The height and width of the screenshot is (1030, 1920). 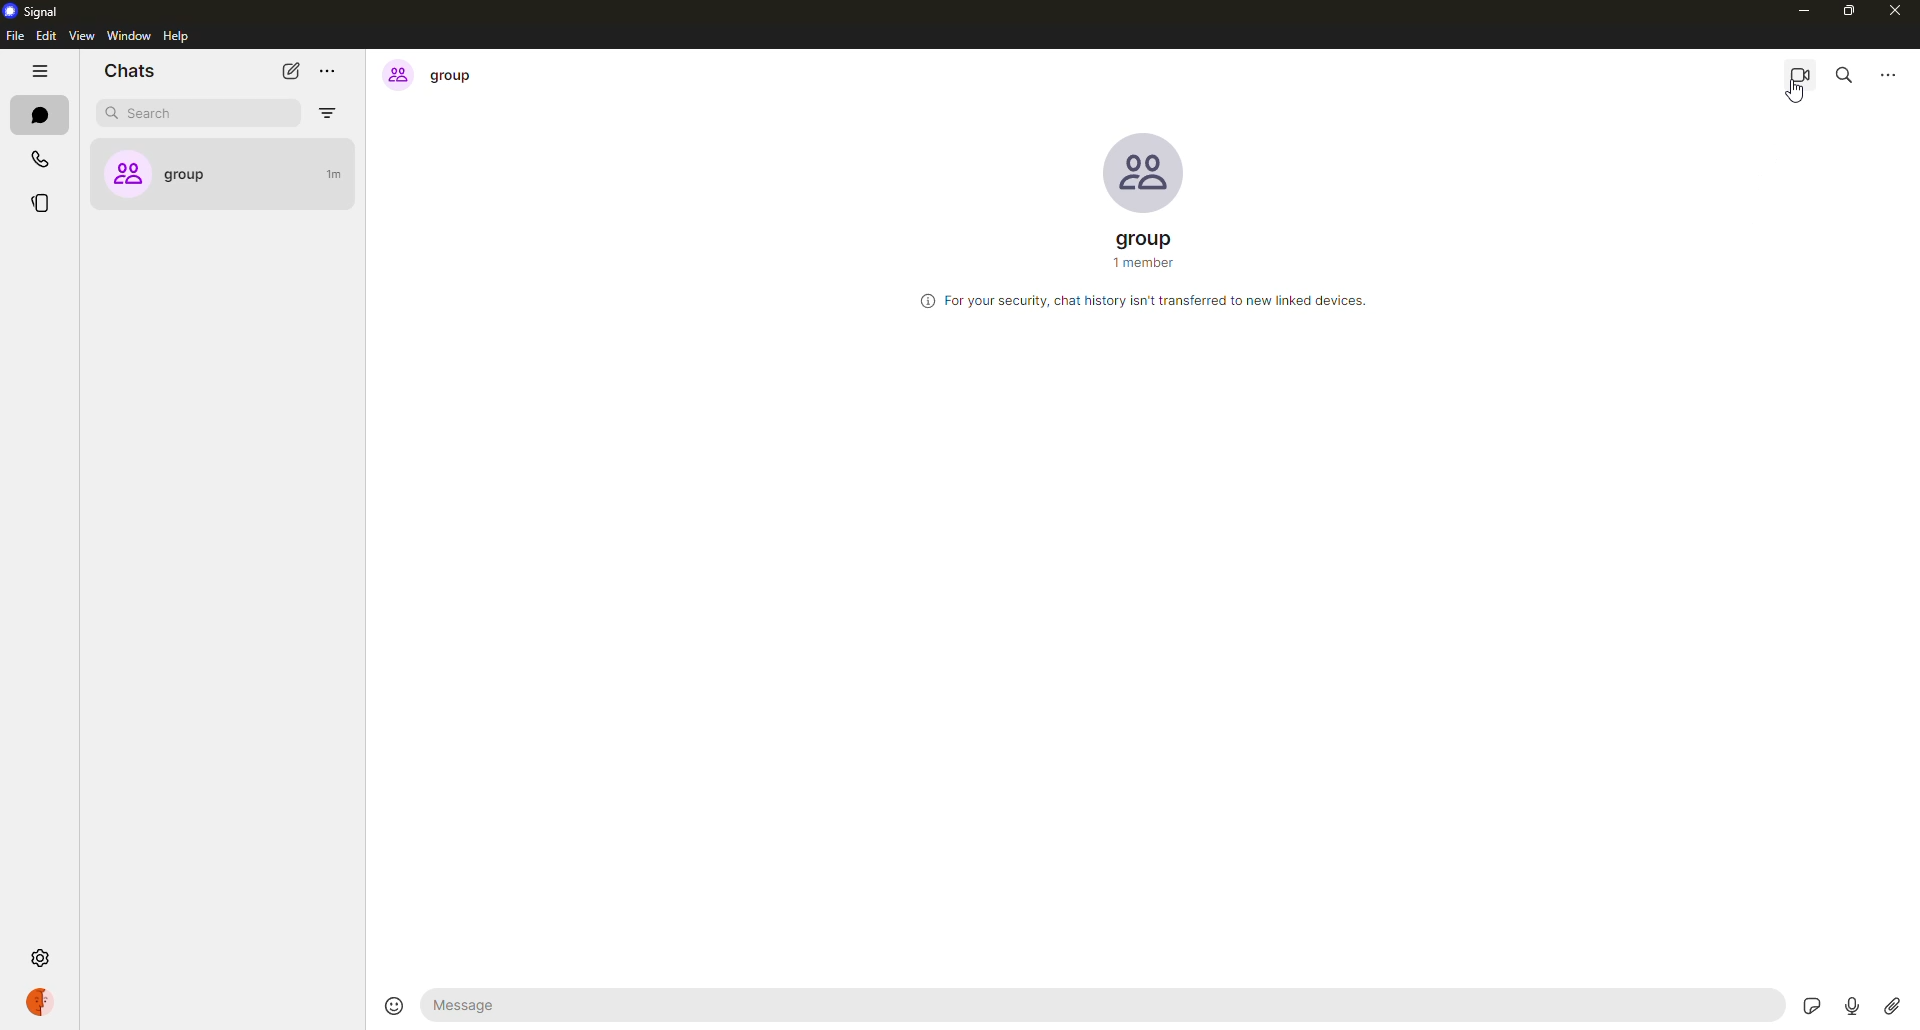 I want to click on profile, so click(x=42, y=998).